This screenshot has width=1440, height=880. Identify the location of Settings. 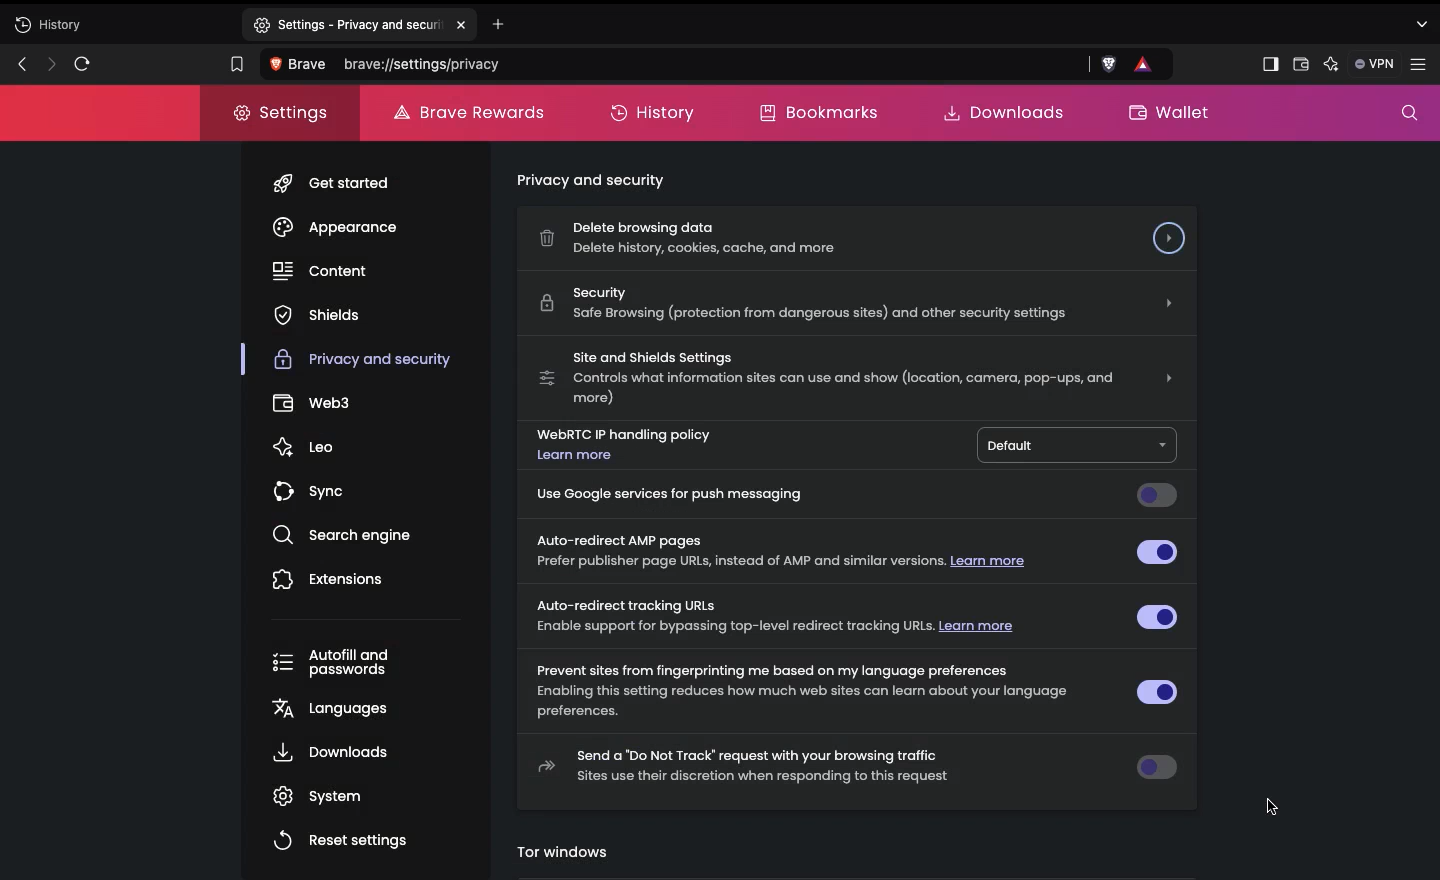
(1422, 64).